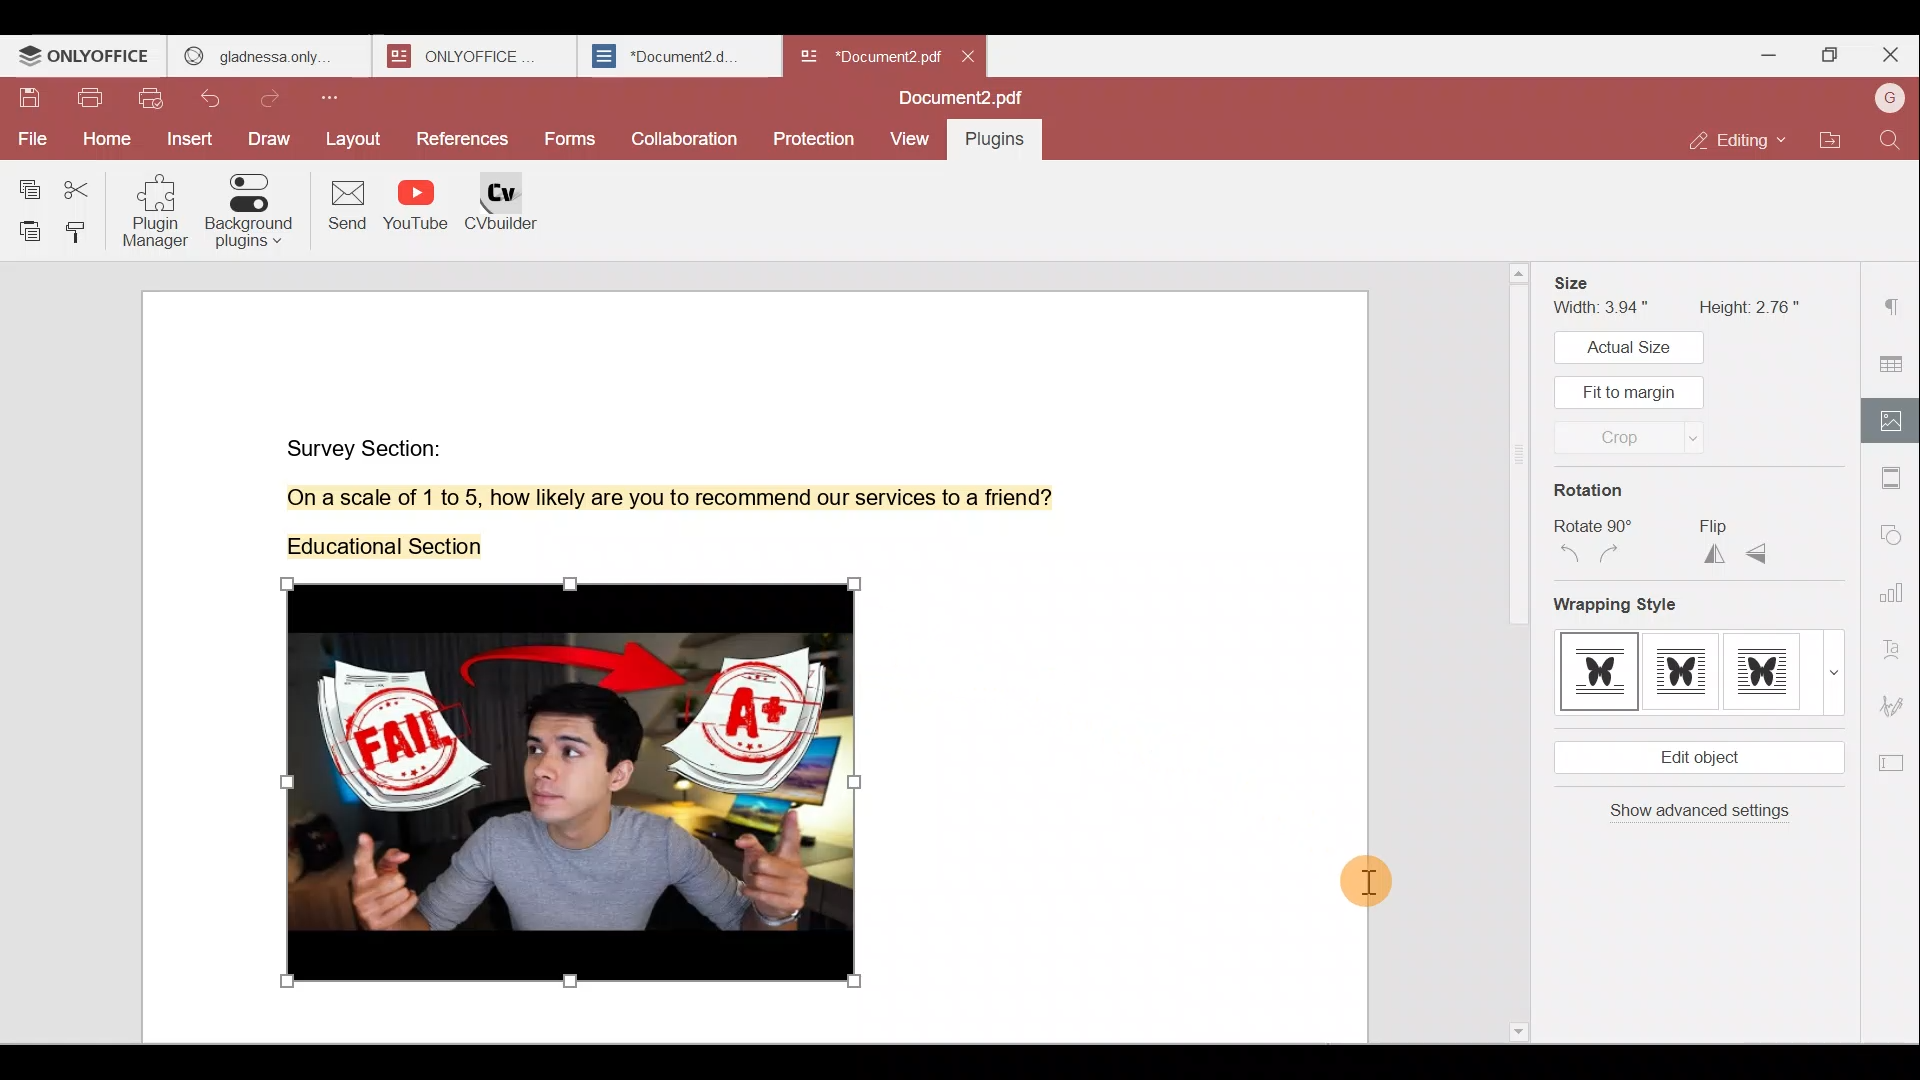 The height and width of the screenshot is (1080, 1920). I want to click on Height, so click(1746, 302).